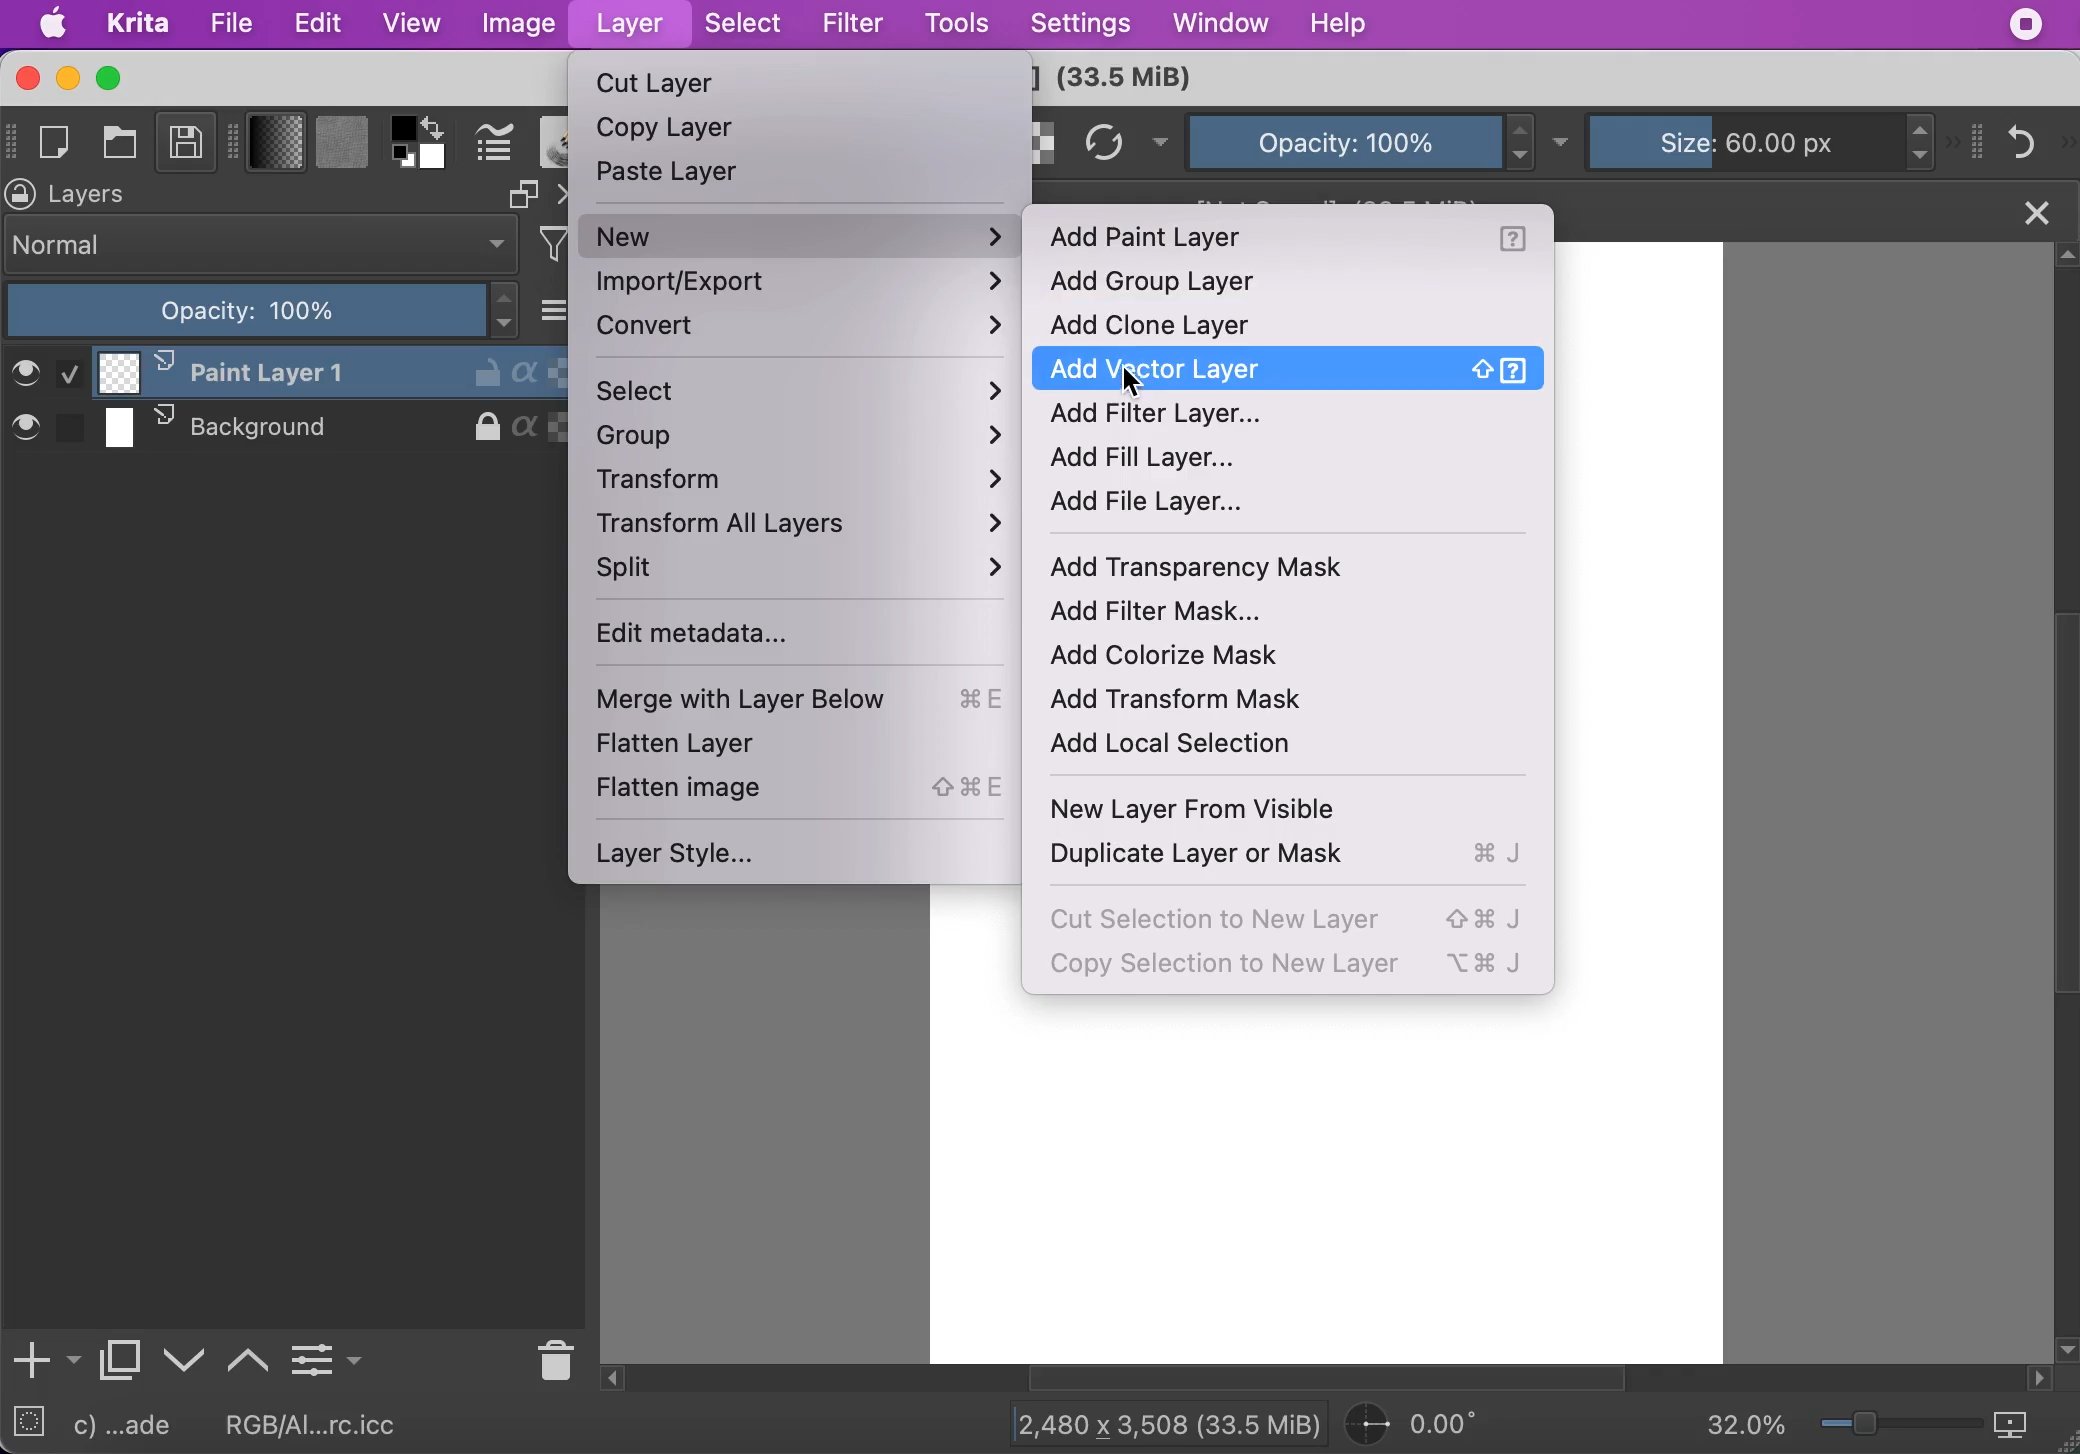 This screenshot has width=2080, height=1454. I want to click on image, so click(517, 25).